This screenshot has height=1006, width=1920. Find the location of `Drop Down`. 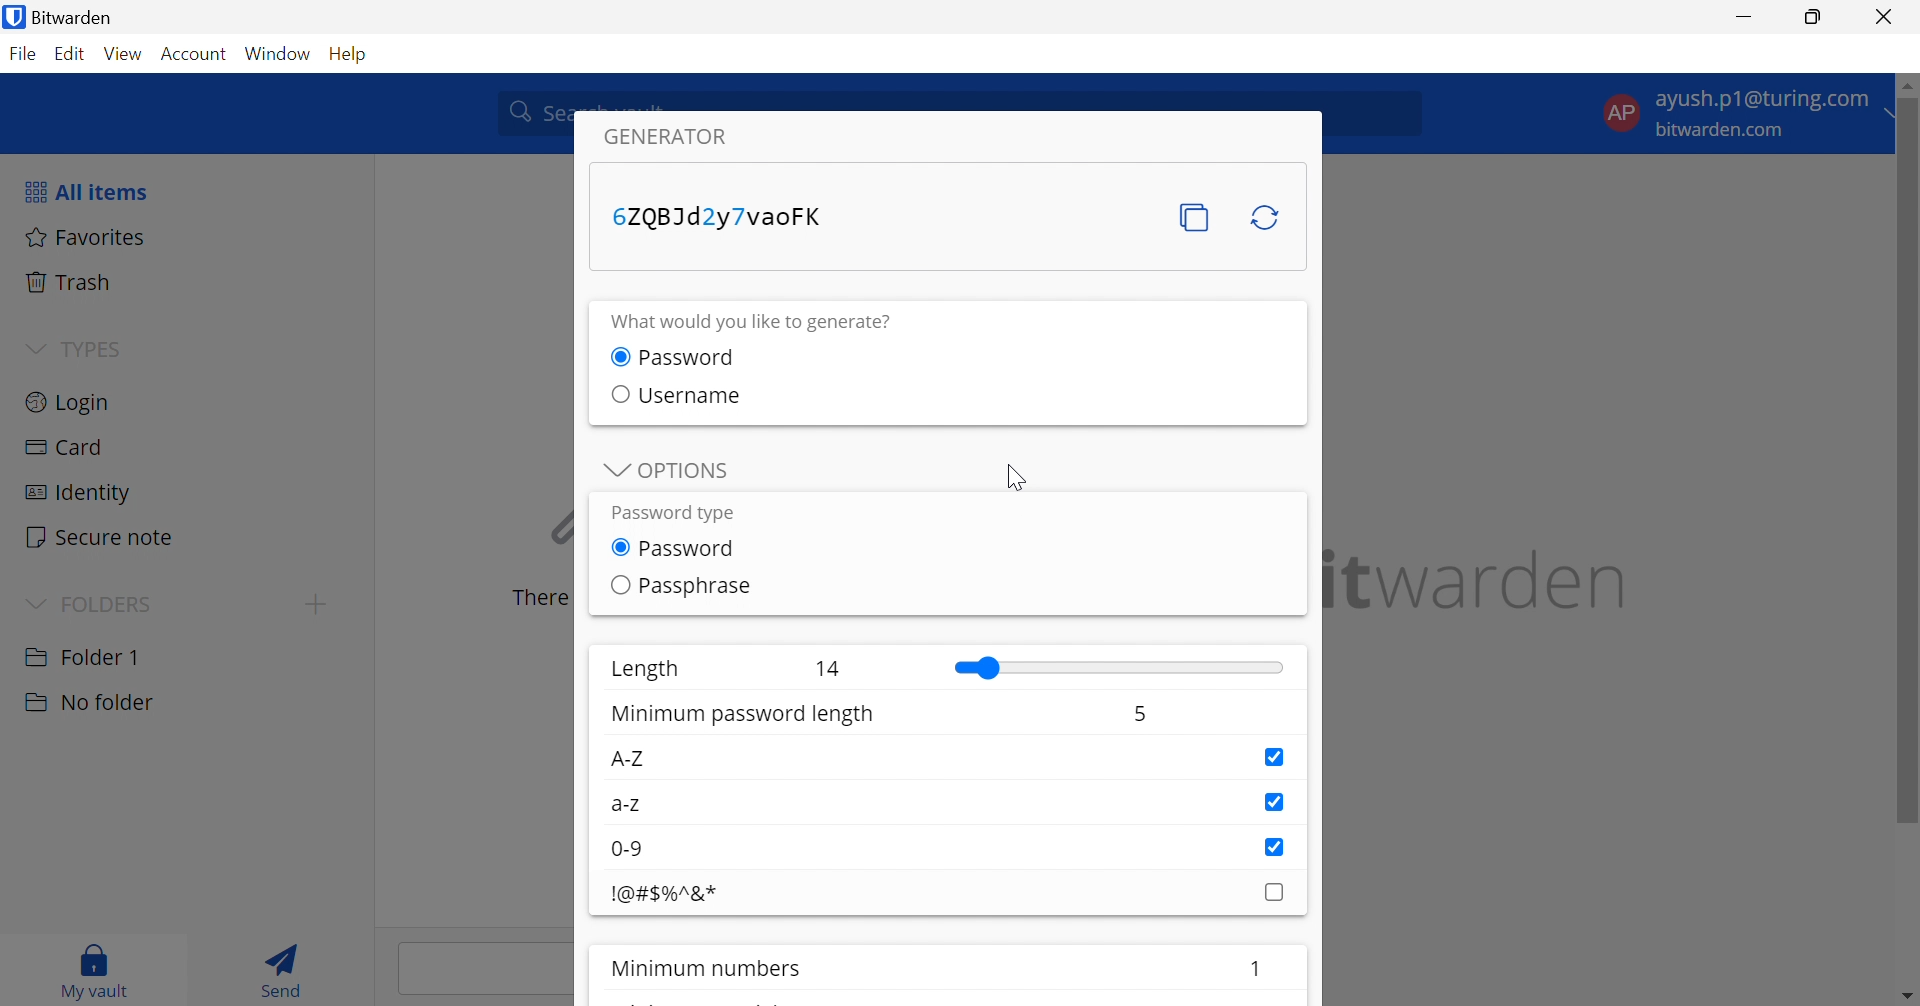

Drop Down is located at coordinates (611, 471).